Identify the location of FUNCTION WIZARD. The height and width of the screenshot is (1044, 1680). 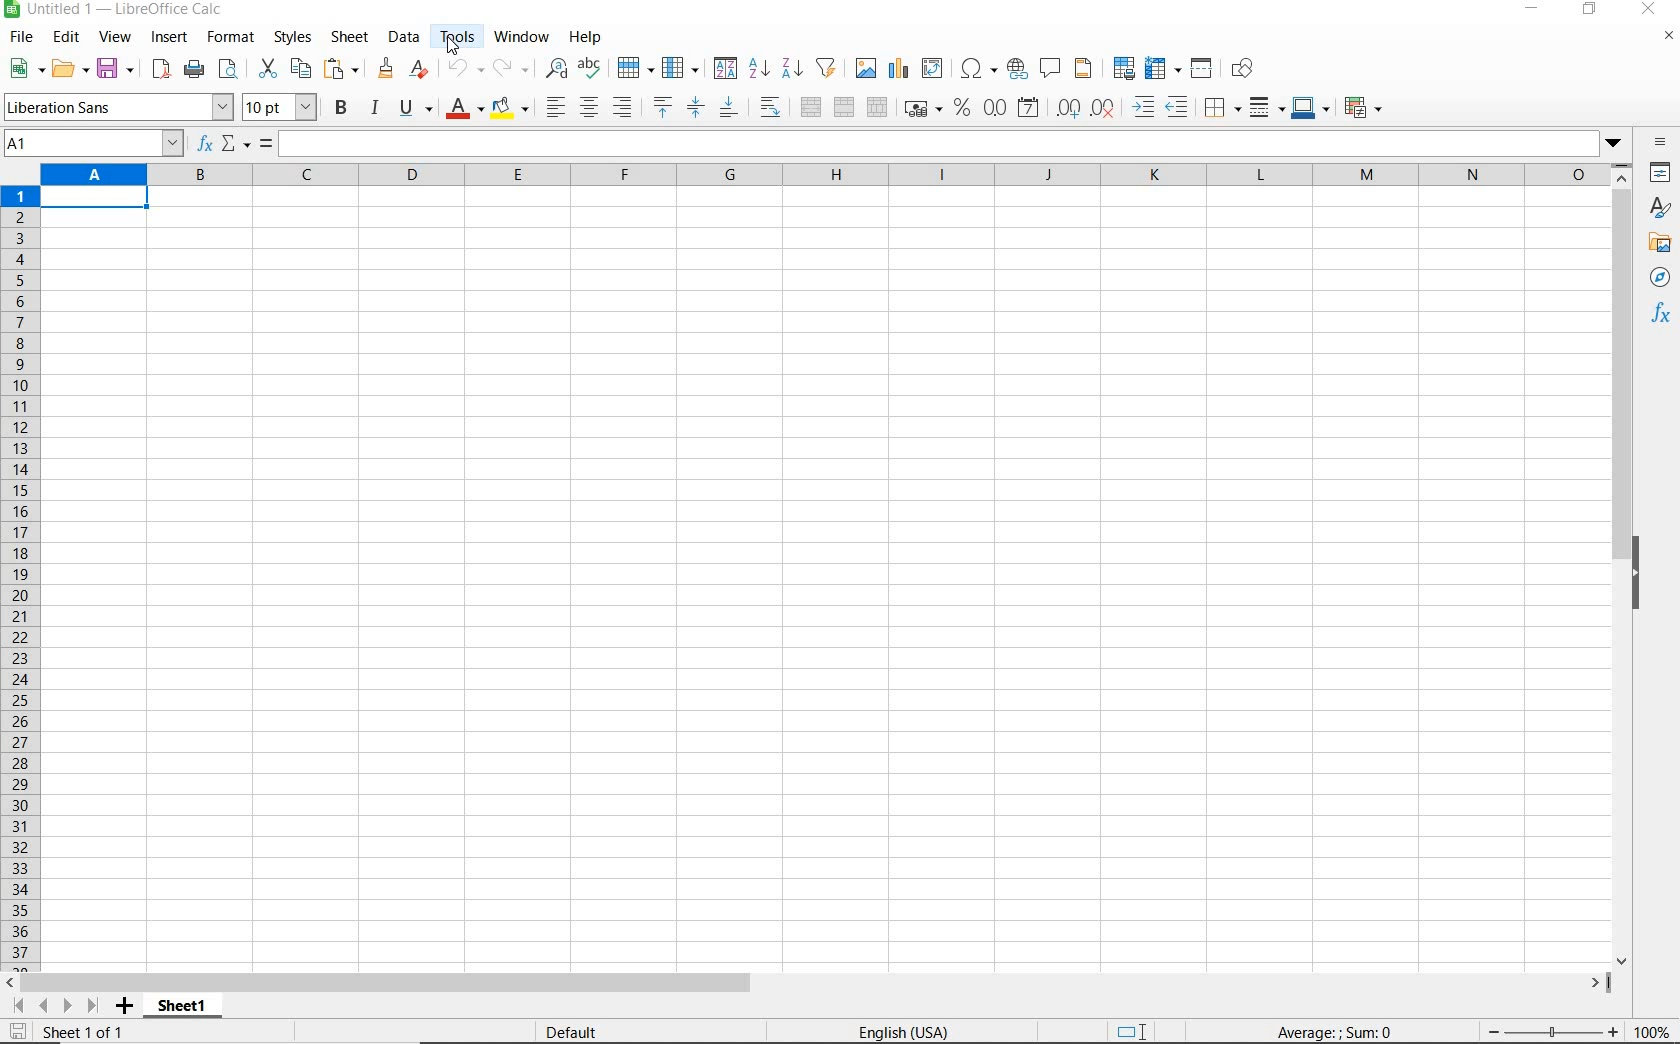
(203, 145).